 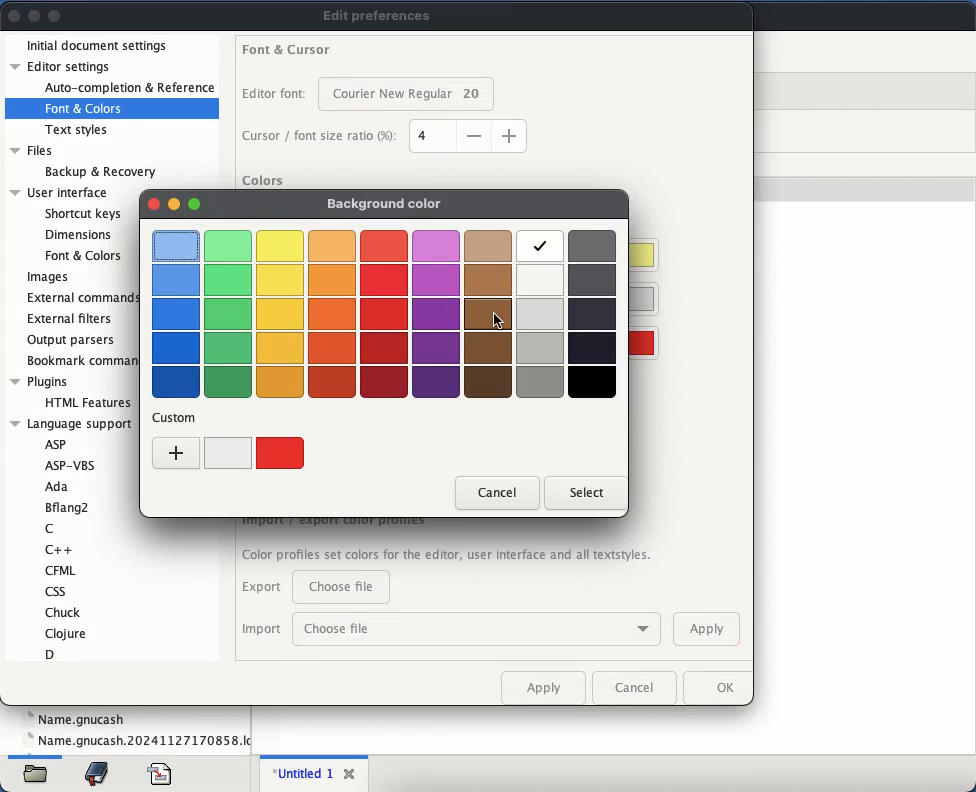 I want to click on ASP, so click(x=57, y=442).